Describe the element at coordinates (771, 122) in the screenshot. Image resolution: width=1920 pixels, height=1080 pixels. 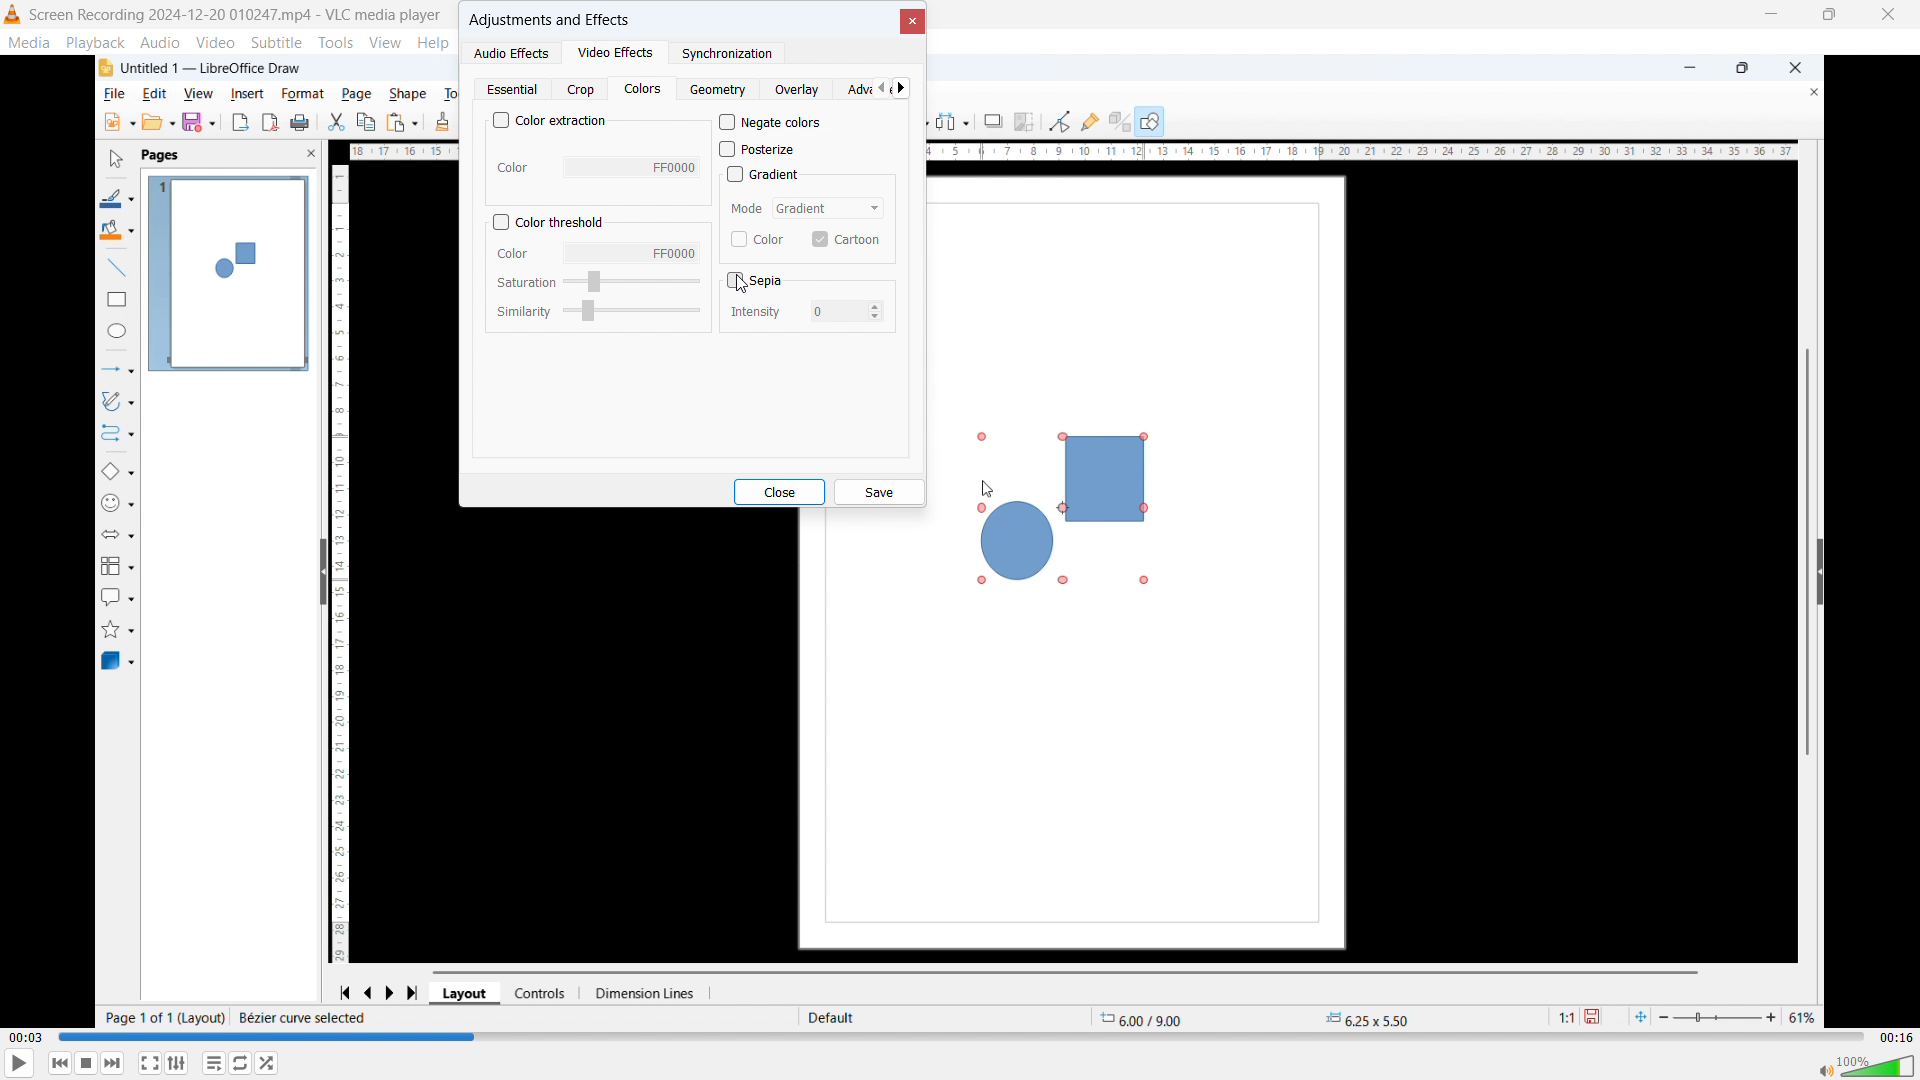
I see `Negate colours ` at that location.